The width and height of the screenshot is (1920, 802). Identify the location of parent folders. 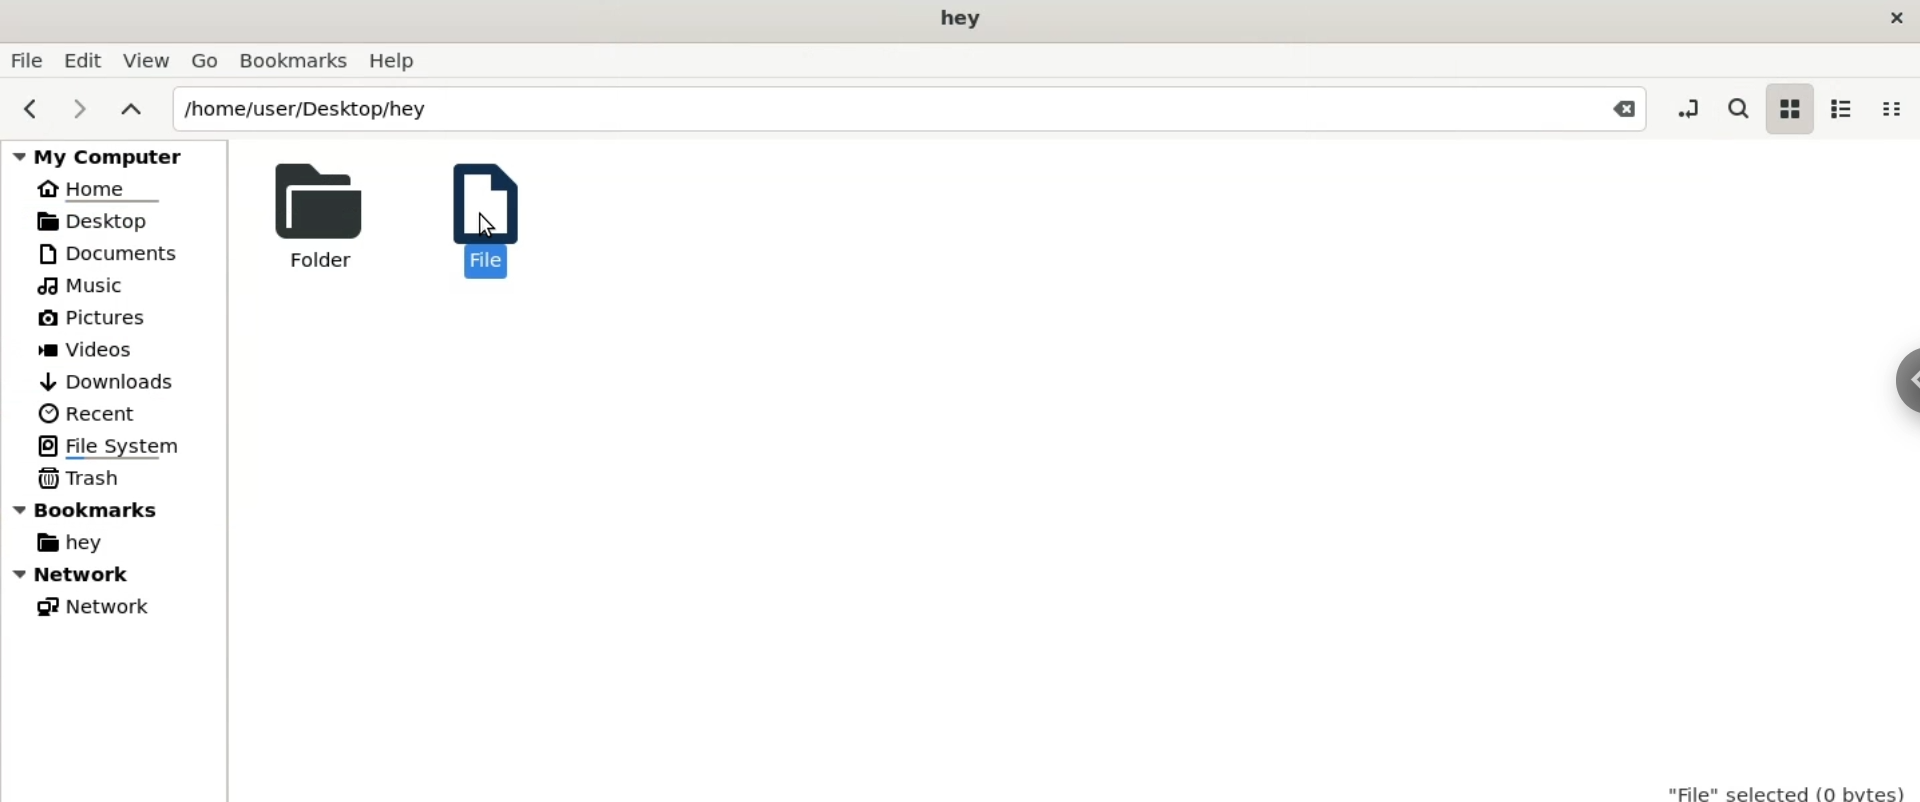
(129, 109).